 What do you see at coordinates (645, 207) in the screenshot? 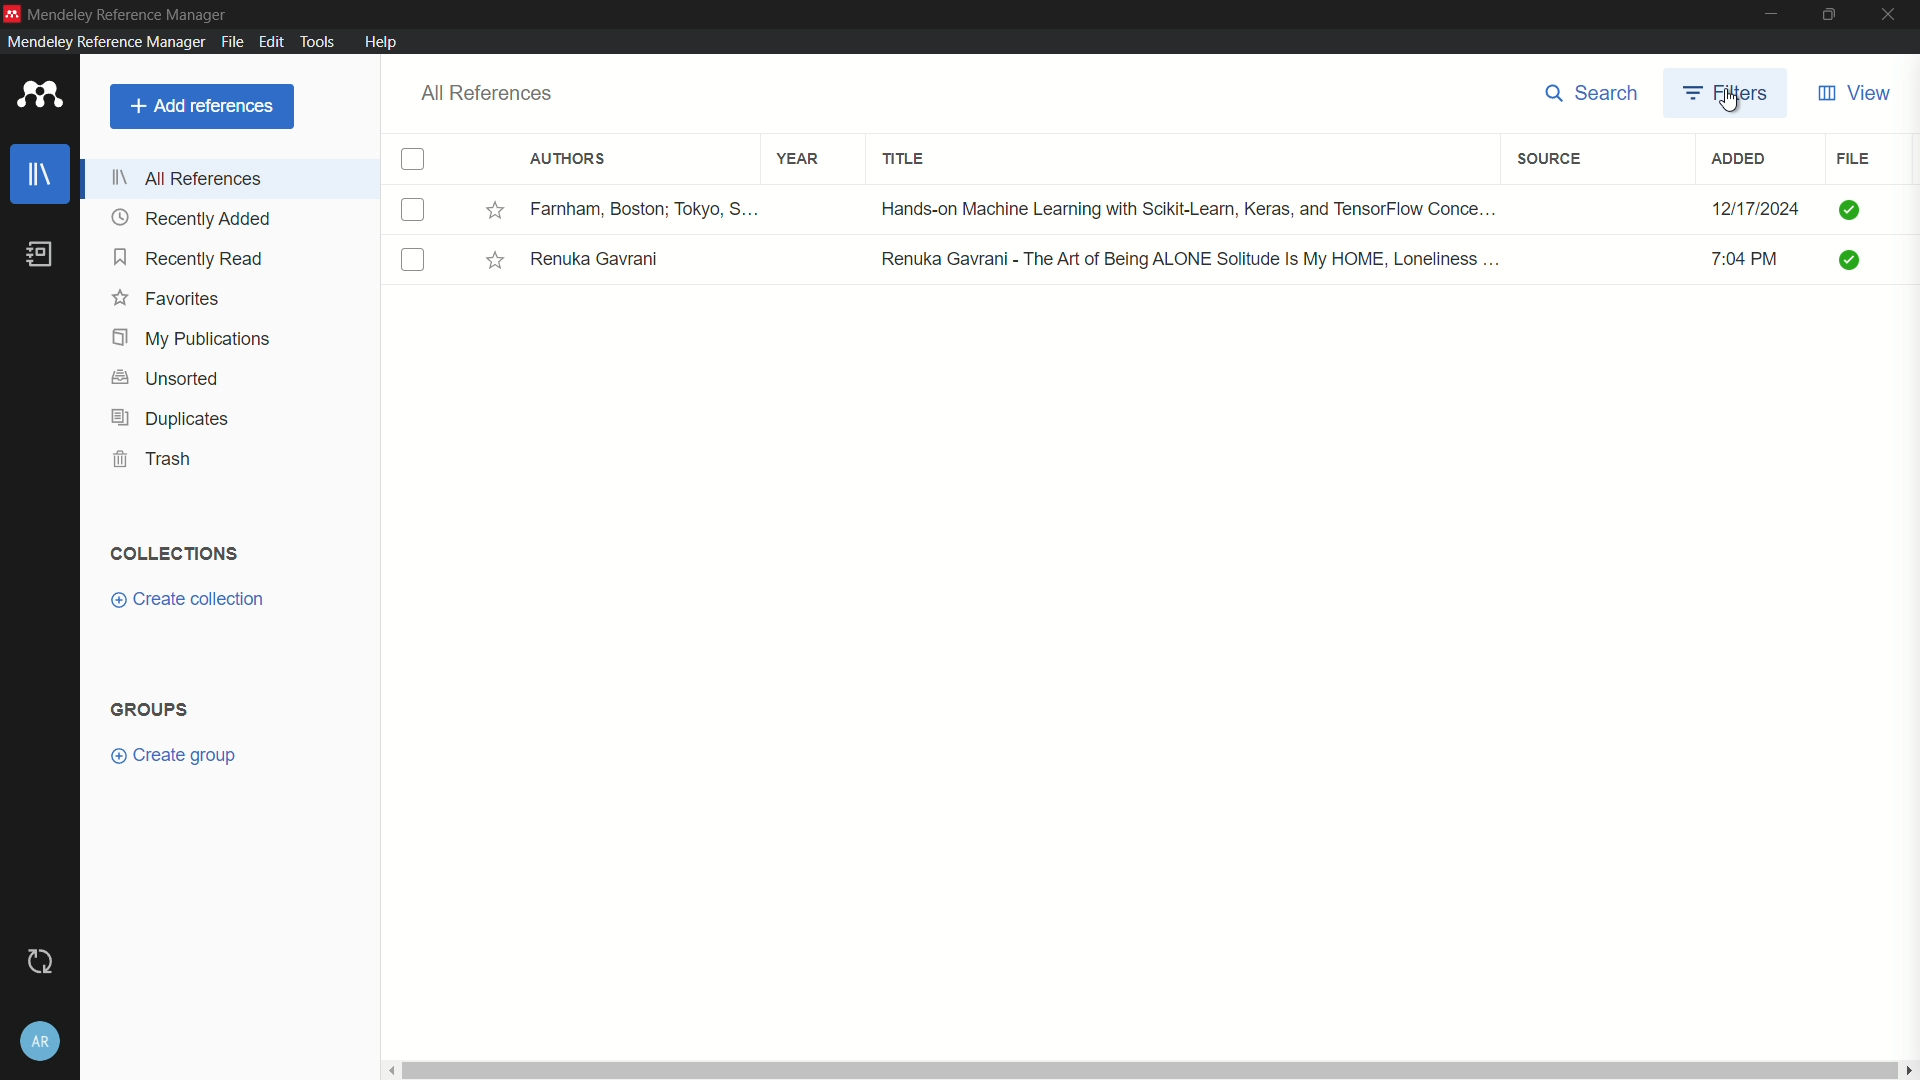
I see `Farnham, Boston; Tokyo, S...` at bounding box center [645, 207].